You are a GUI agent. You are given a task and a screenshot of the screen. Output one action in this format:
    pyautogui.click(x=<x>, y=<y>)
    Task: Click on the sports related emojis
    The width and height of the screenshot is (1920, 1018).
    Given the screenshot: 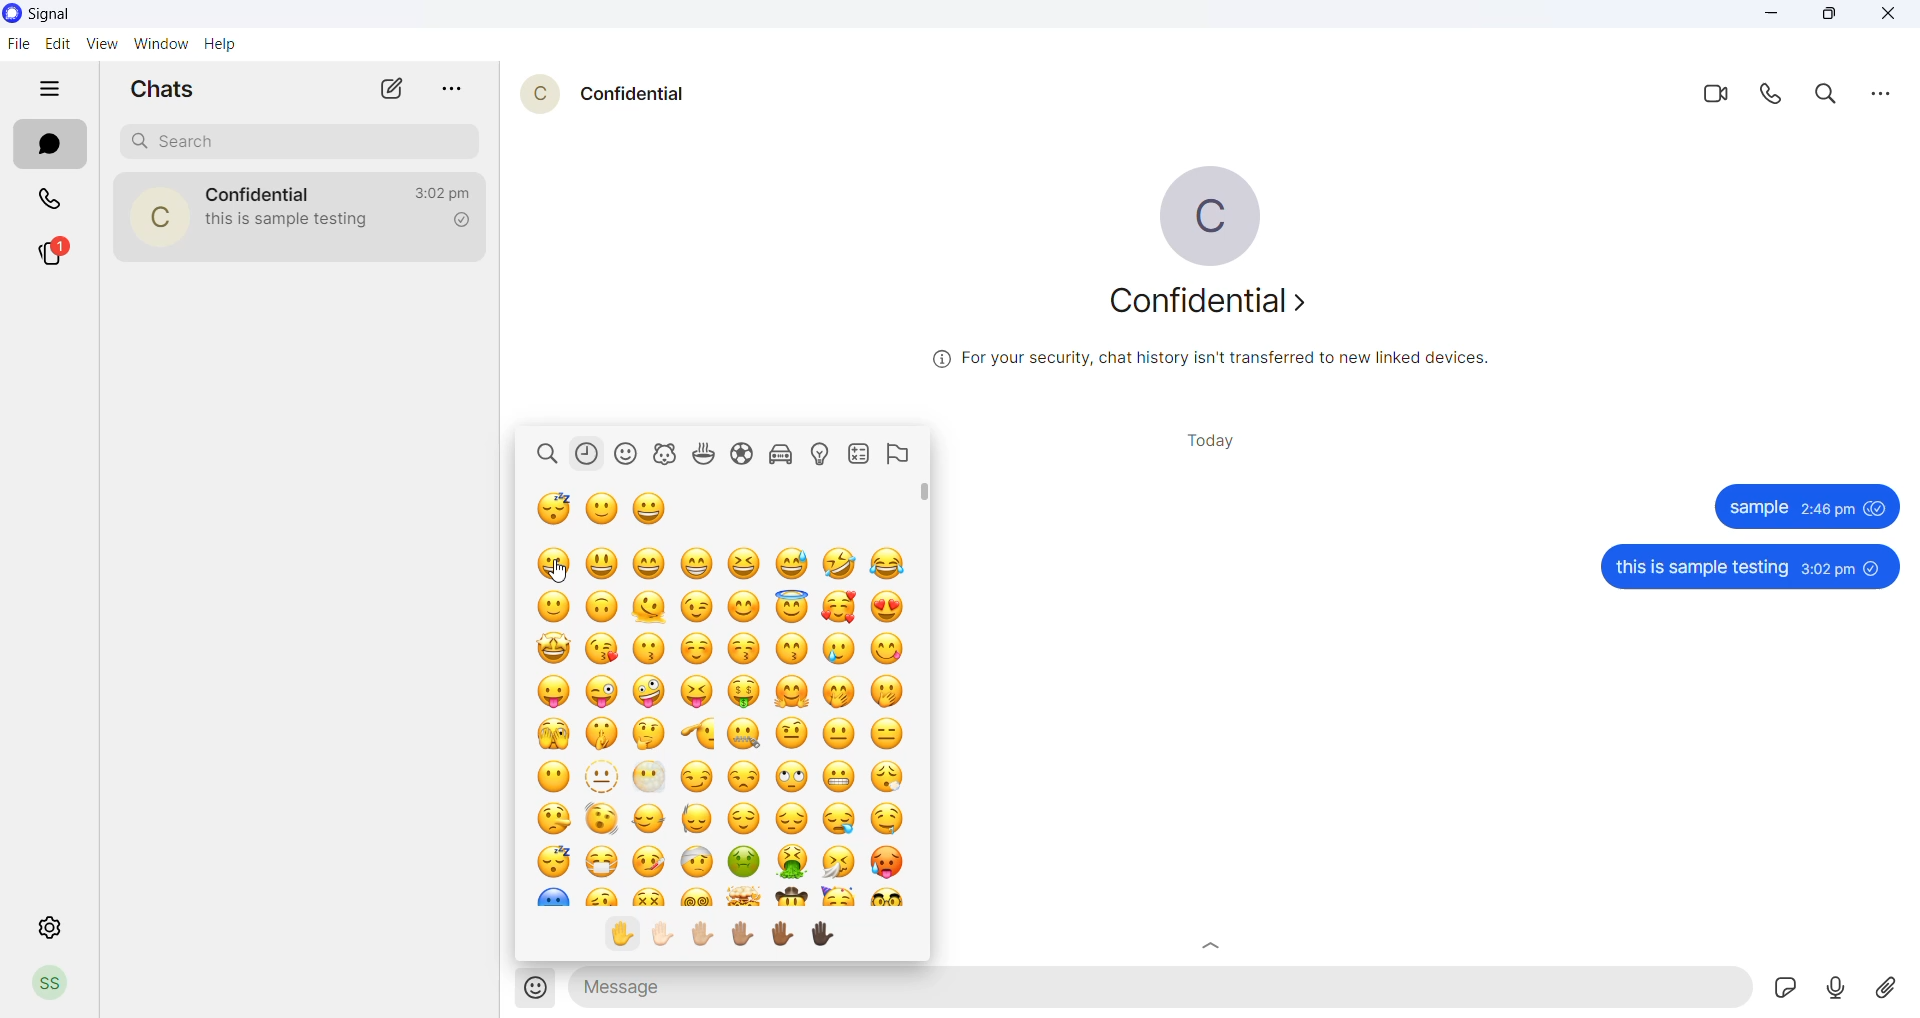 What is the action you would take?
    pyautogui.click(x=745, y=455)
    